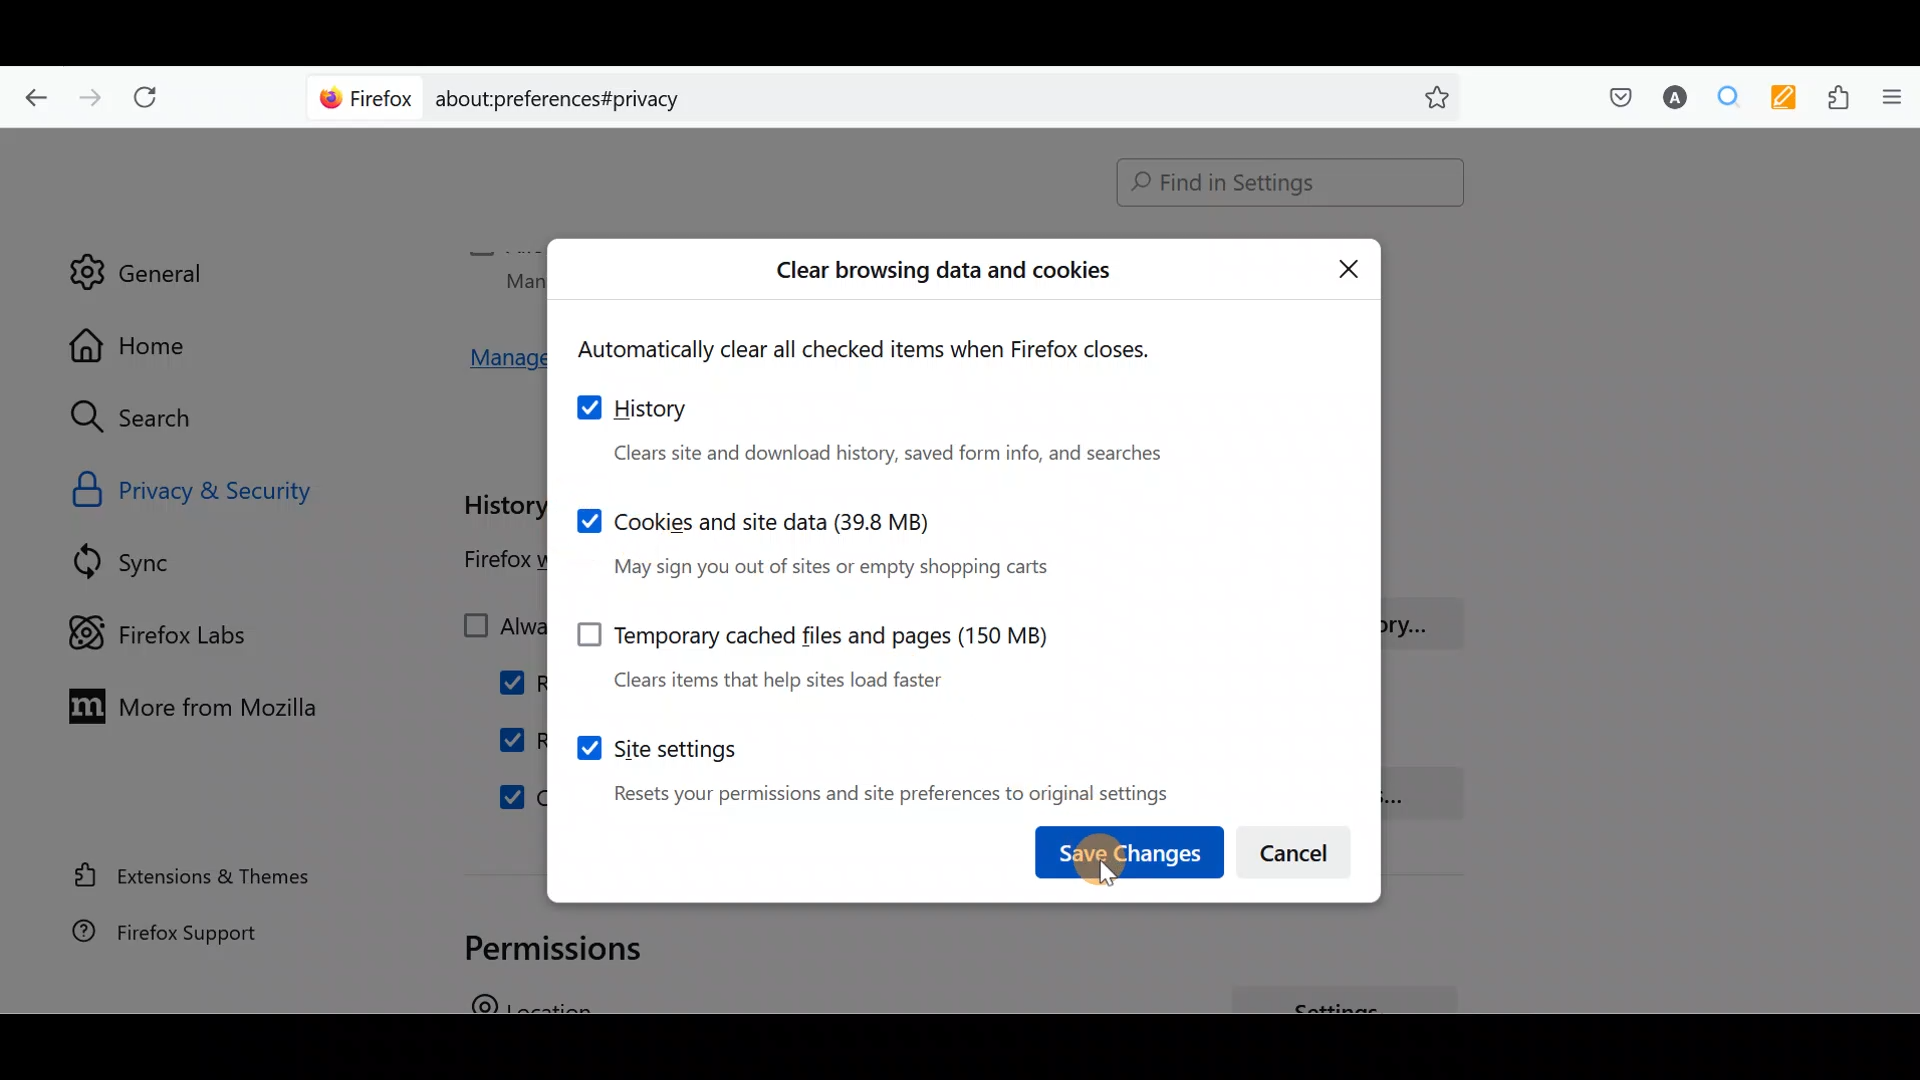 Image resolution: width=1920 pixels, height=1080 pixels. Describe the element at coordinates (1112, 883) in the screenshot. I see `cursor` at that location.